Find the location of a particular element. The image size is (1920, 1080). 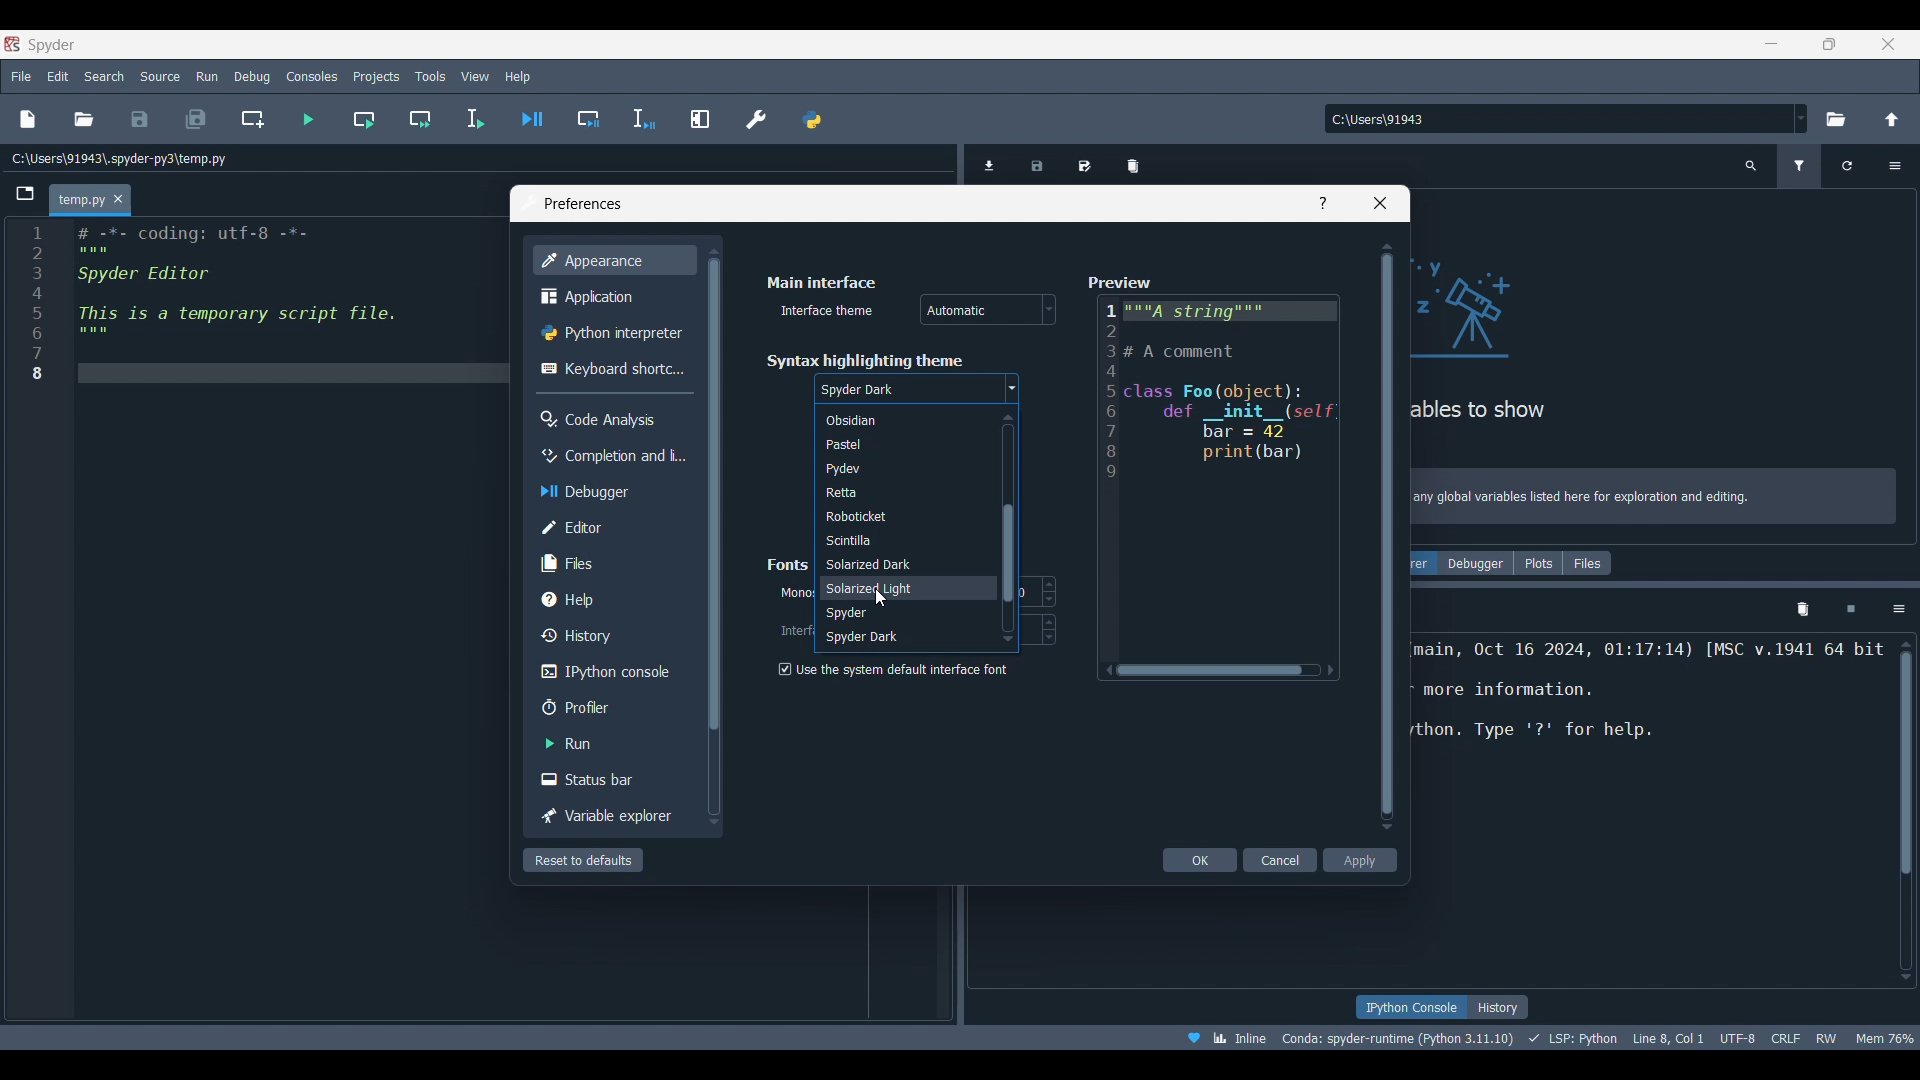

Change to parent directory is located at coordinates (1892, 119).